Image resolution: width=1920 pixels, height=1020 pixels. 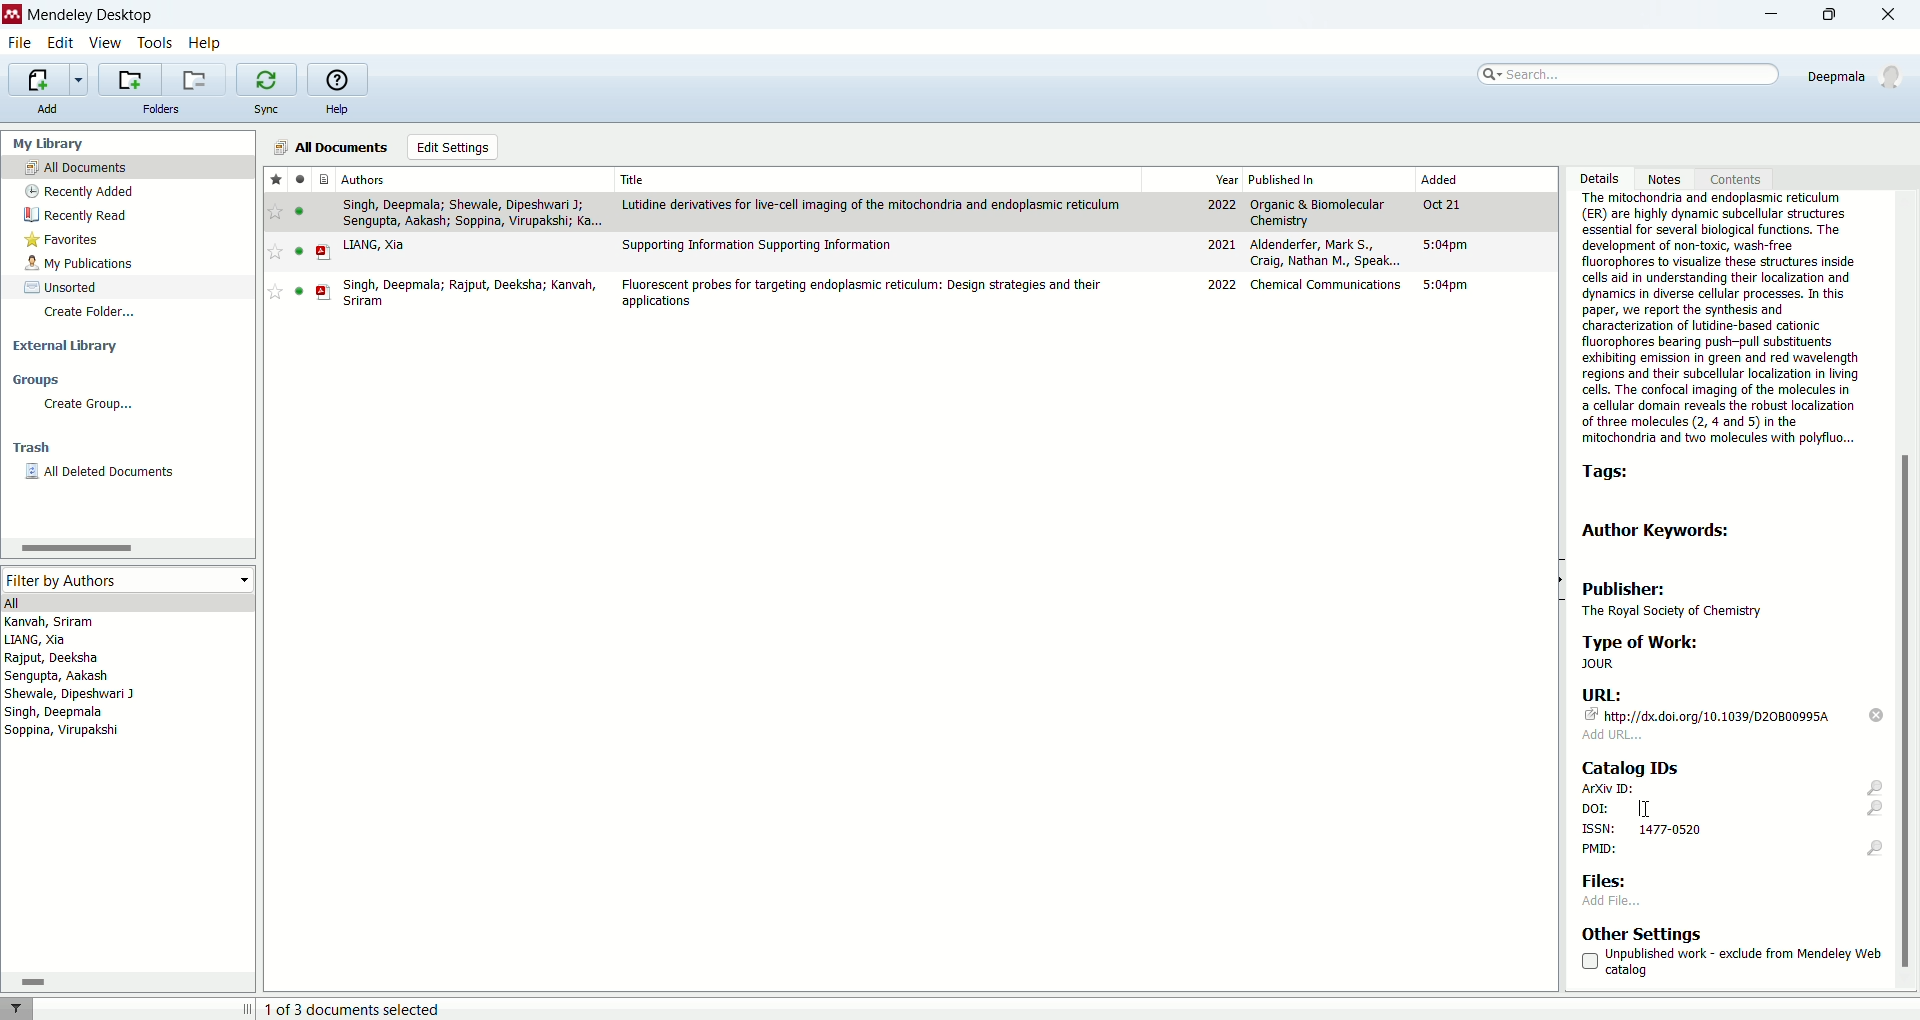 I want to click on toggle expand/contract, so click(x=248, y=1008).